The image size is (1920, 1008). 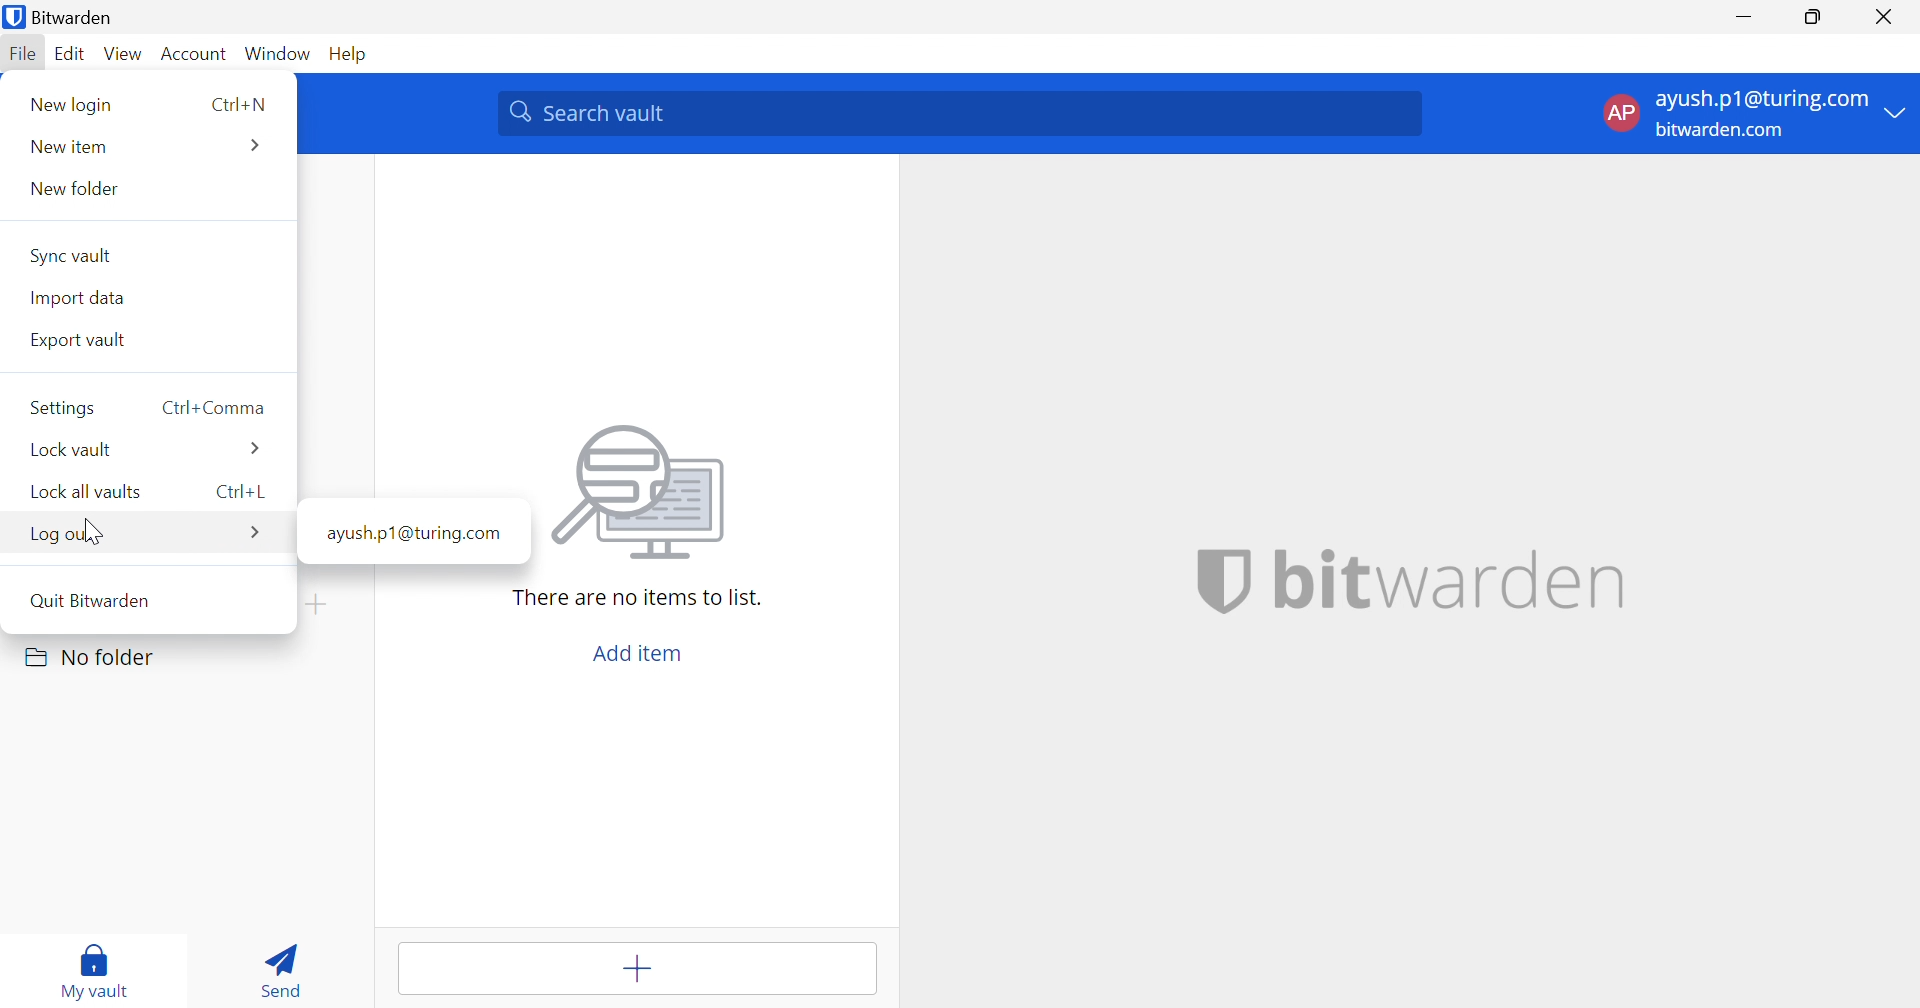 What do you see at coordinates (253, 451) in the screenshot?
I see `More` at bounding box center [253, 451].